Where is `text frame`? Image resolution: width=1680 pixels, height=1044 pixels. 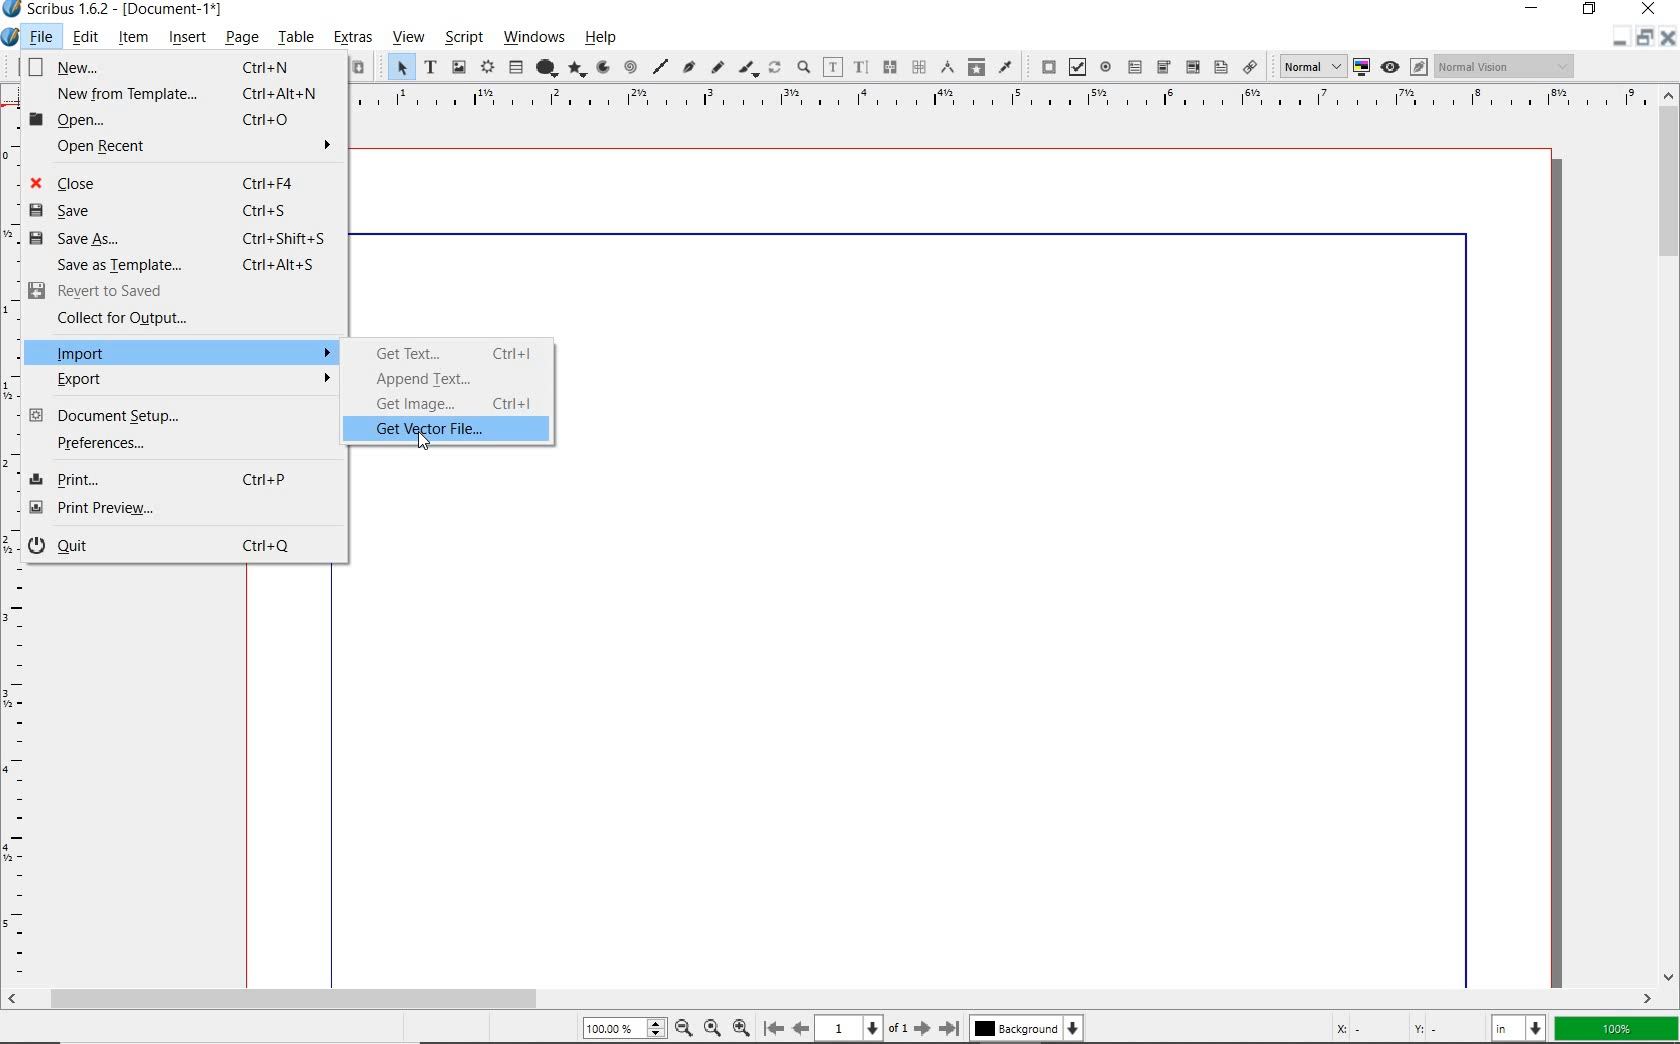 text frame is located at coordinates (430, 66).